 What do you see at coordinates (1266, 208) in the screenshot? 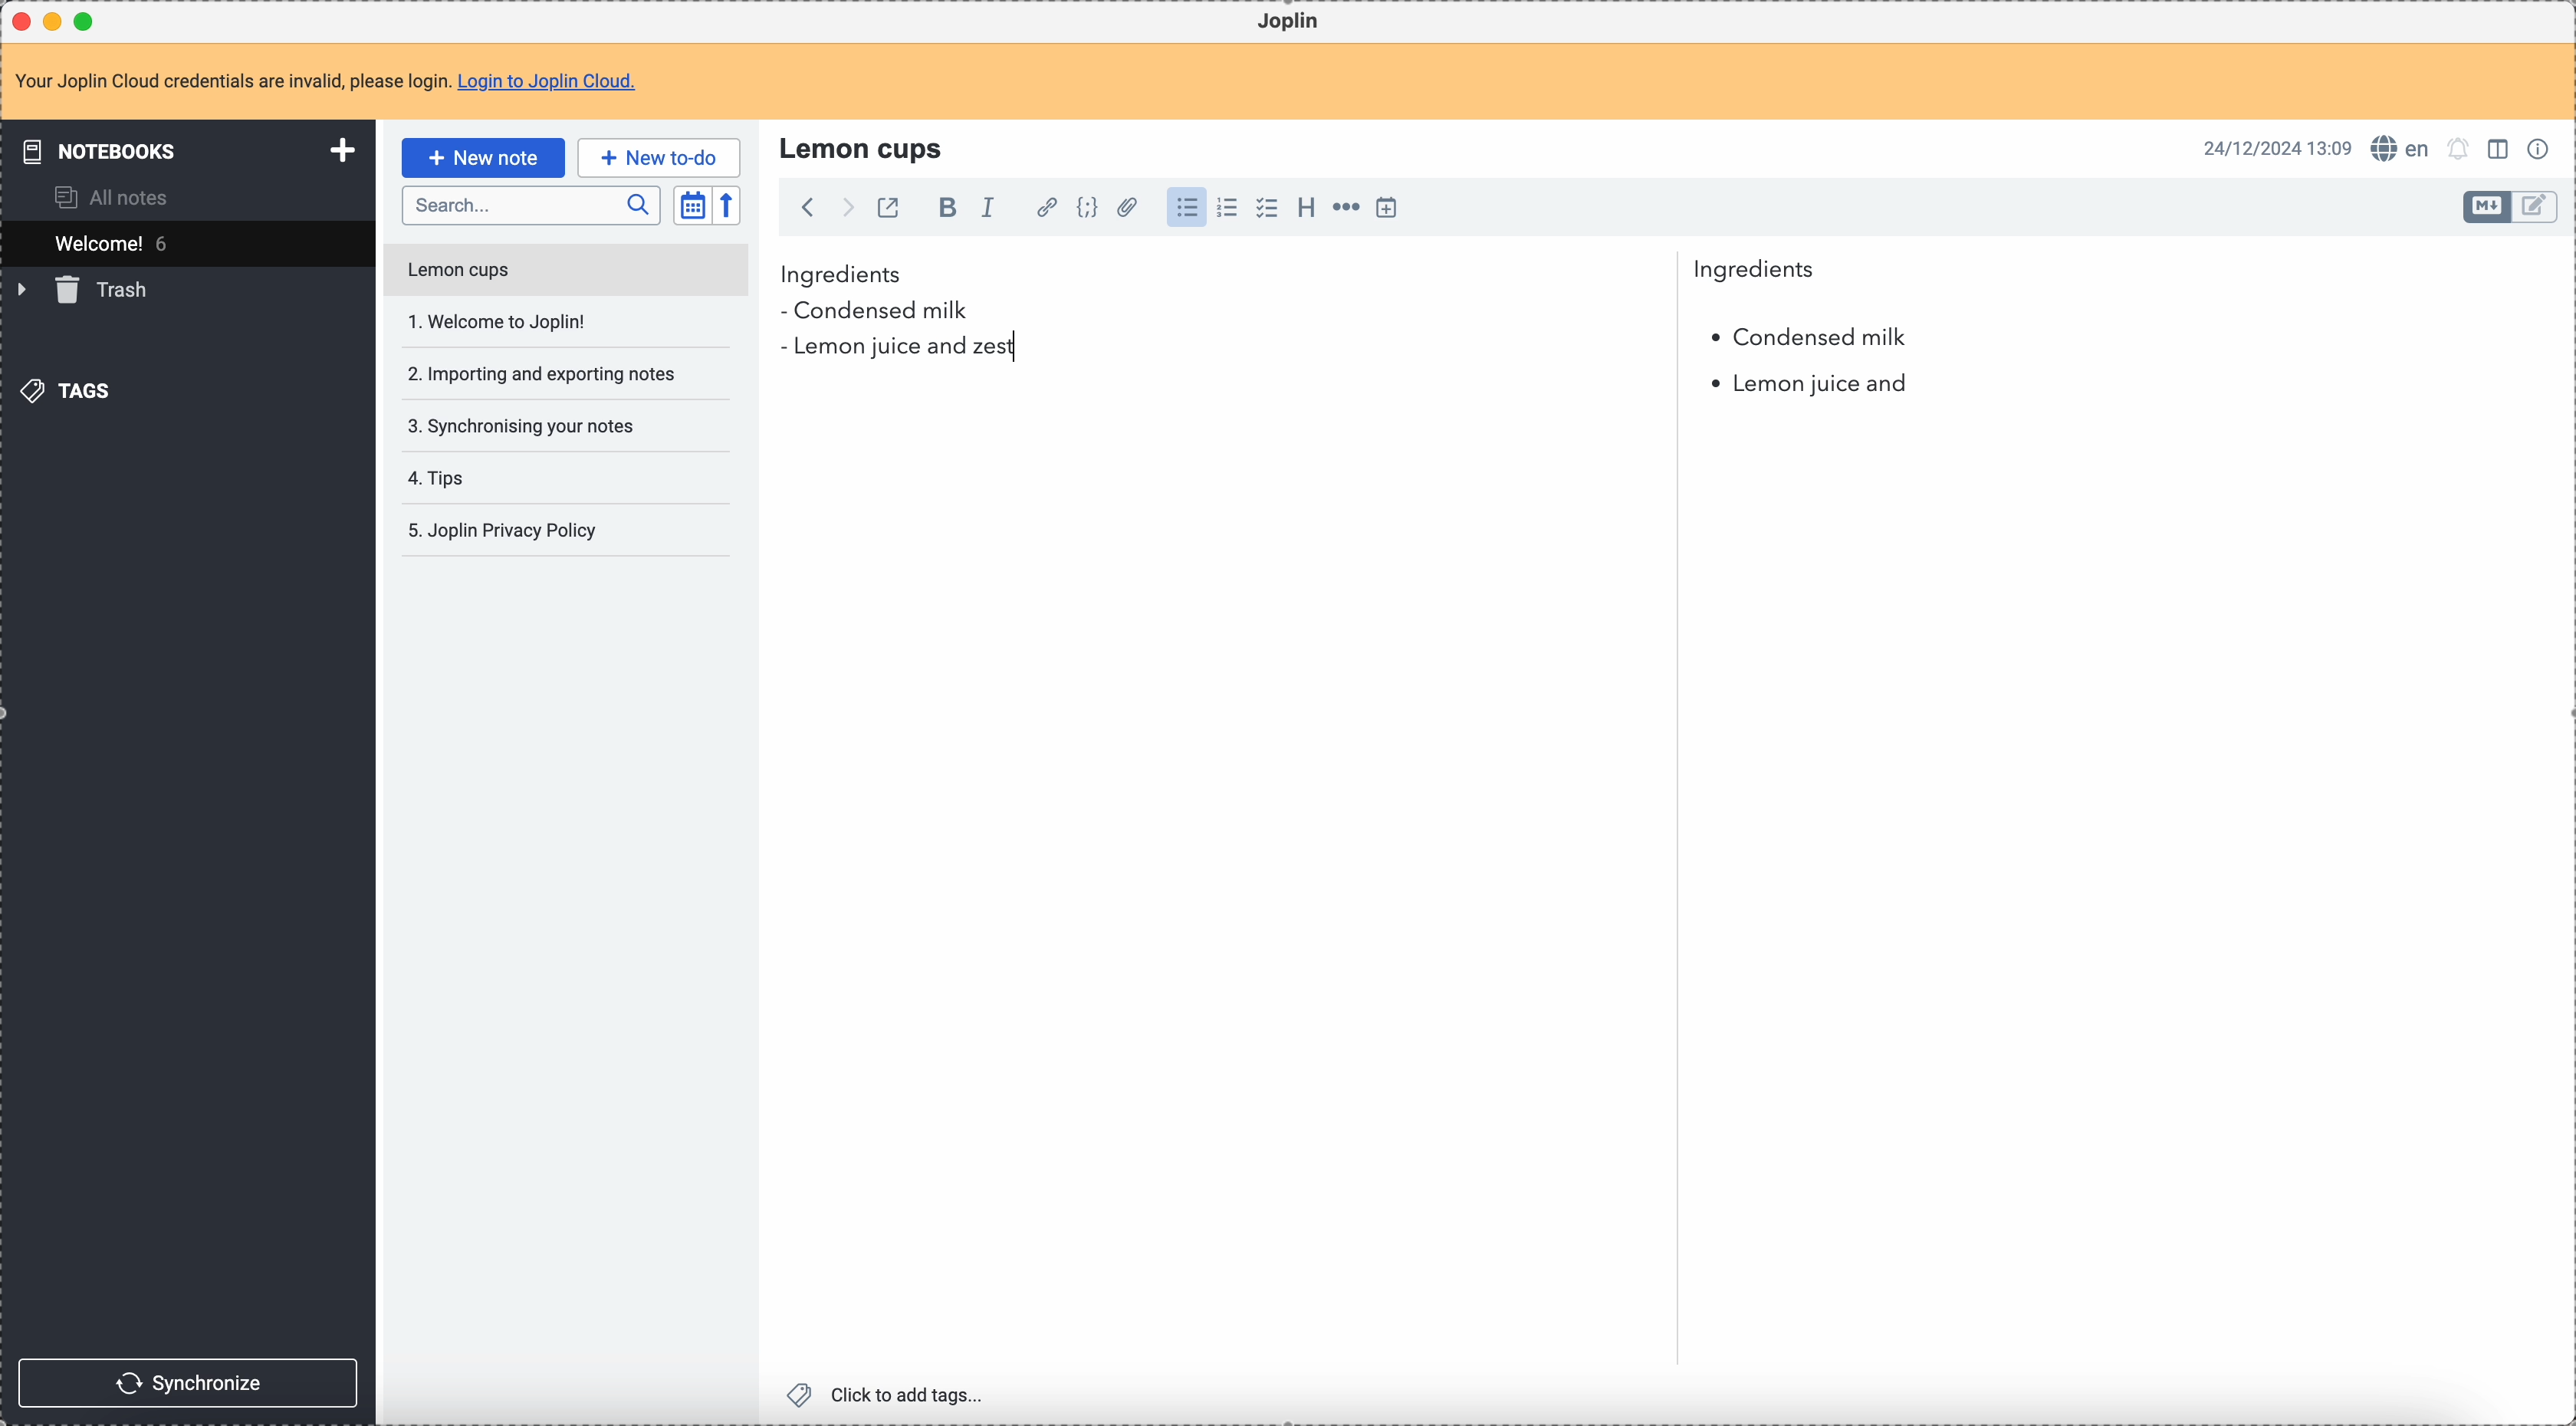
I see `check list` at bounding box center [1266, 208].